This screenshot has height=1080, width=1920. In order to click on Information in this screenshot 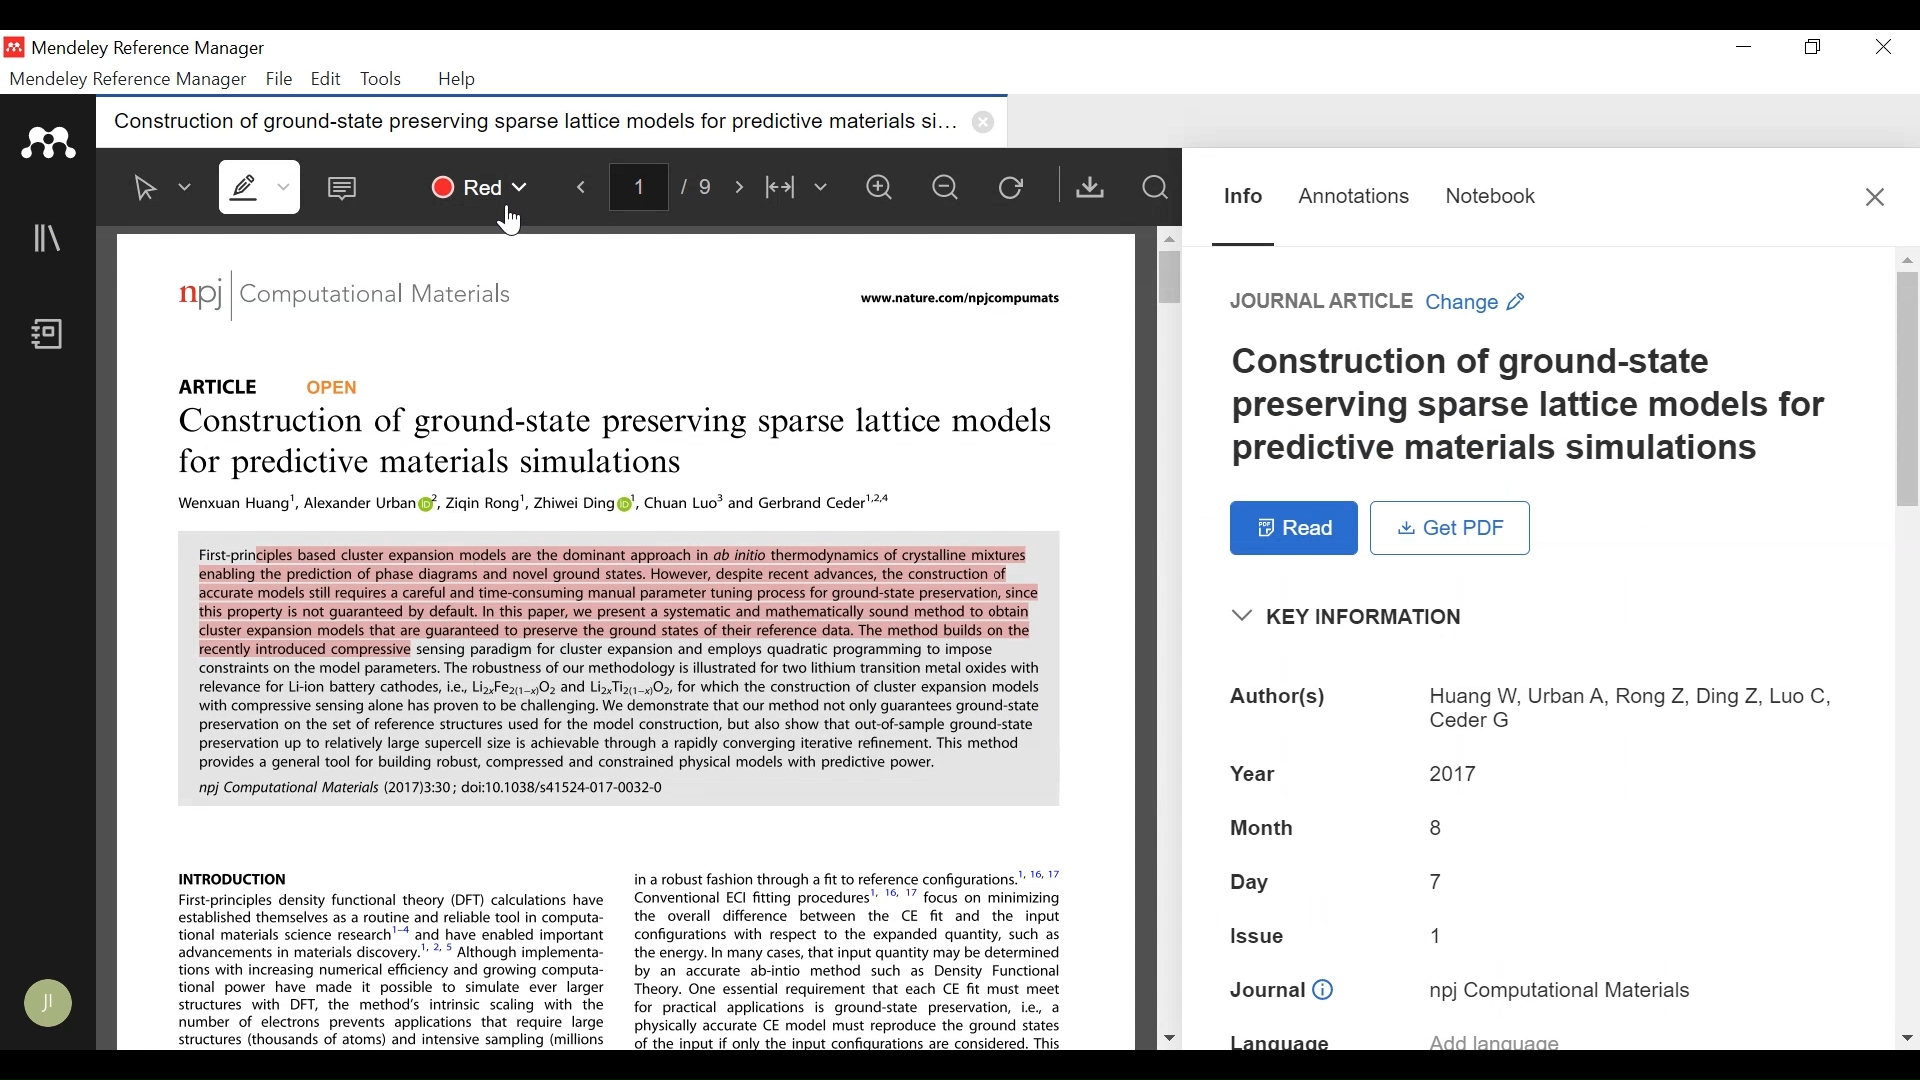, I will do `click(1246, 208)`.